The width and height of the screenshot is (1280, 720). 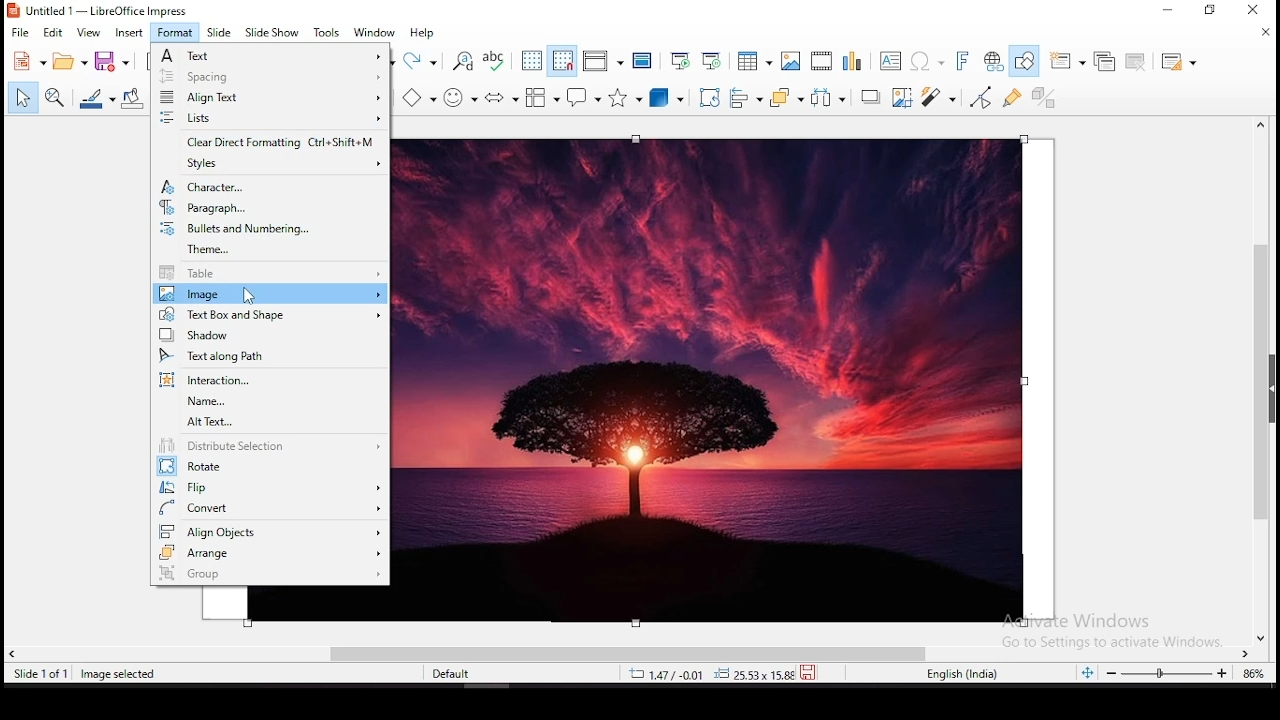 I want to click on english (india), so click(x=962, y=674).